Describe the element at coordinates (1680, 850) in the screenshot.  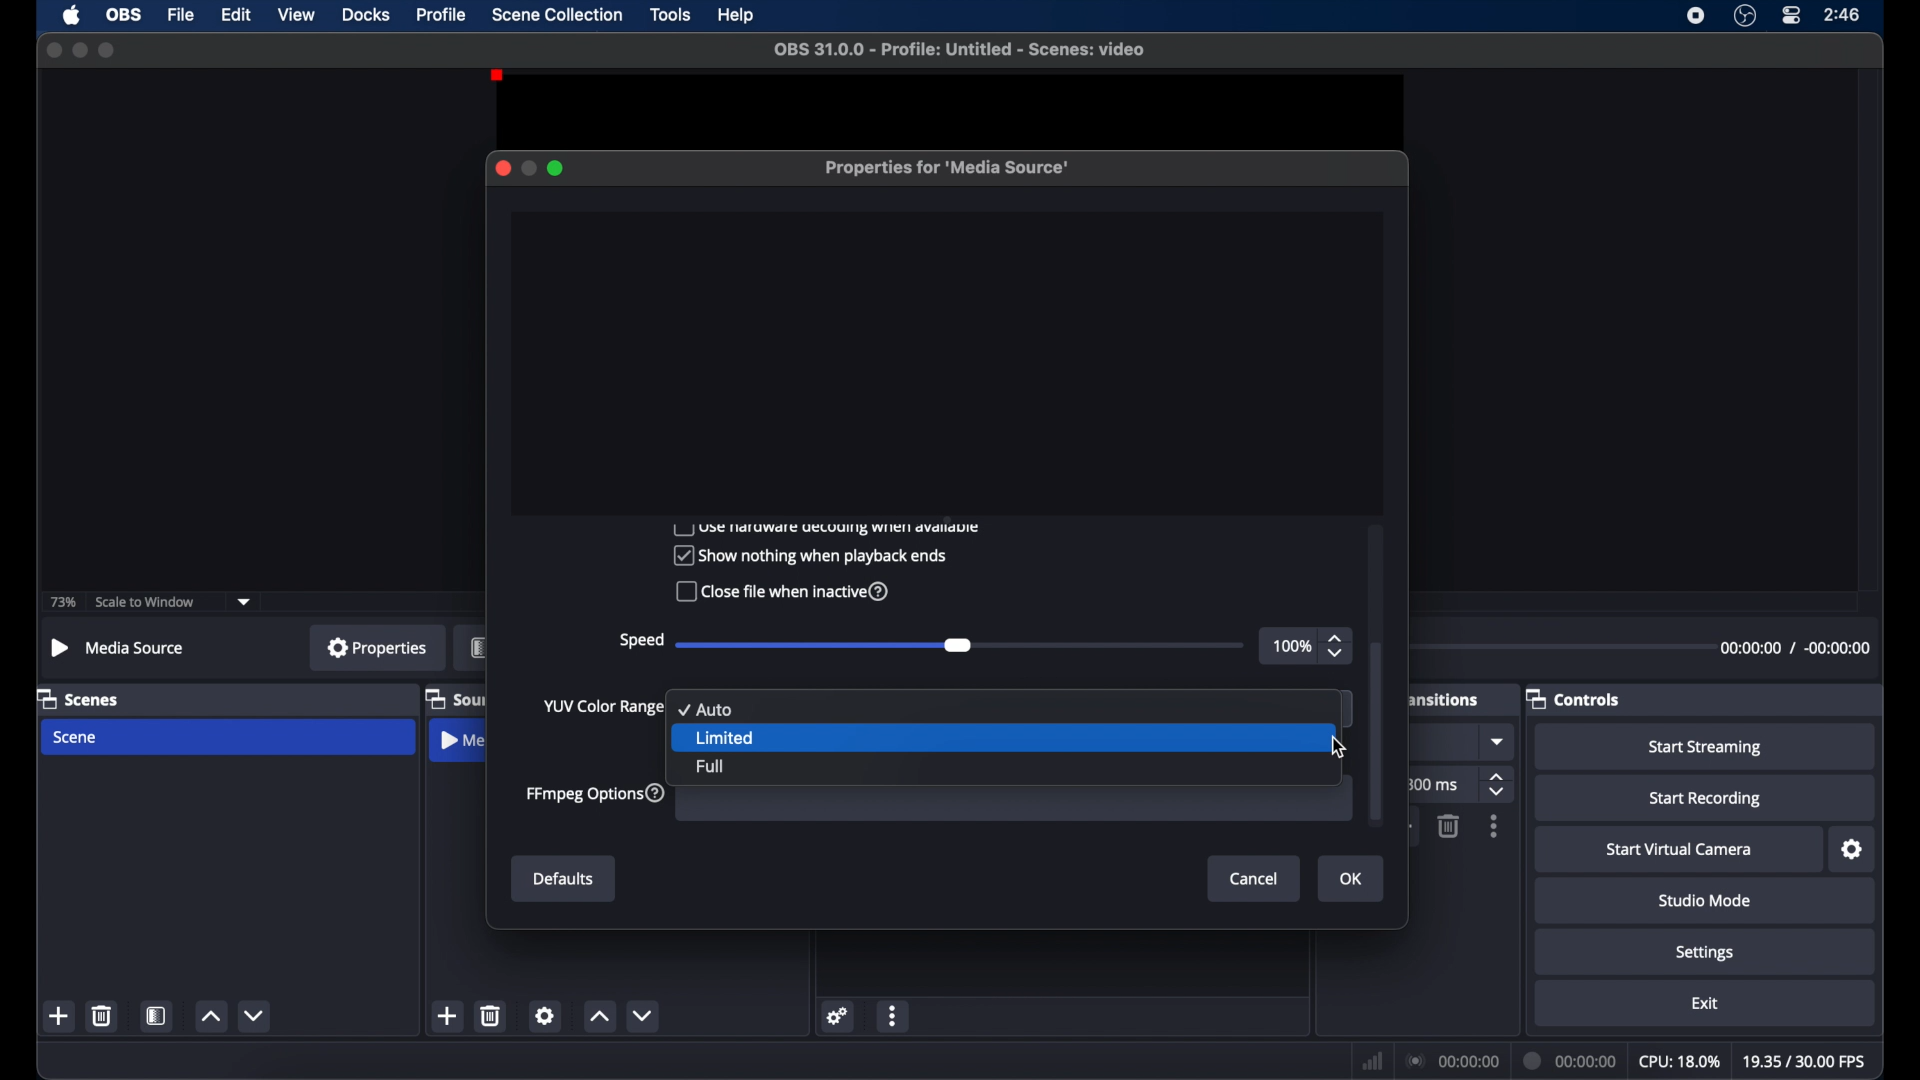
I see `start virtual camera` at that location.